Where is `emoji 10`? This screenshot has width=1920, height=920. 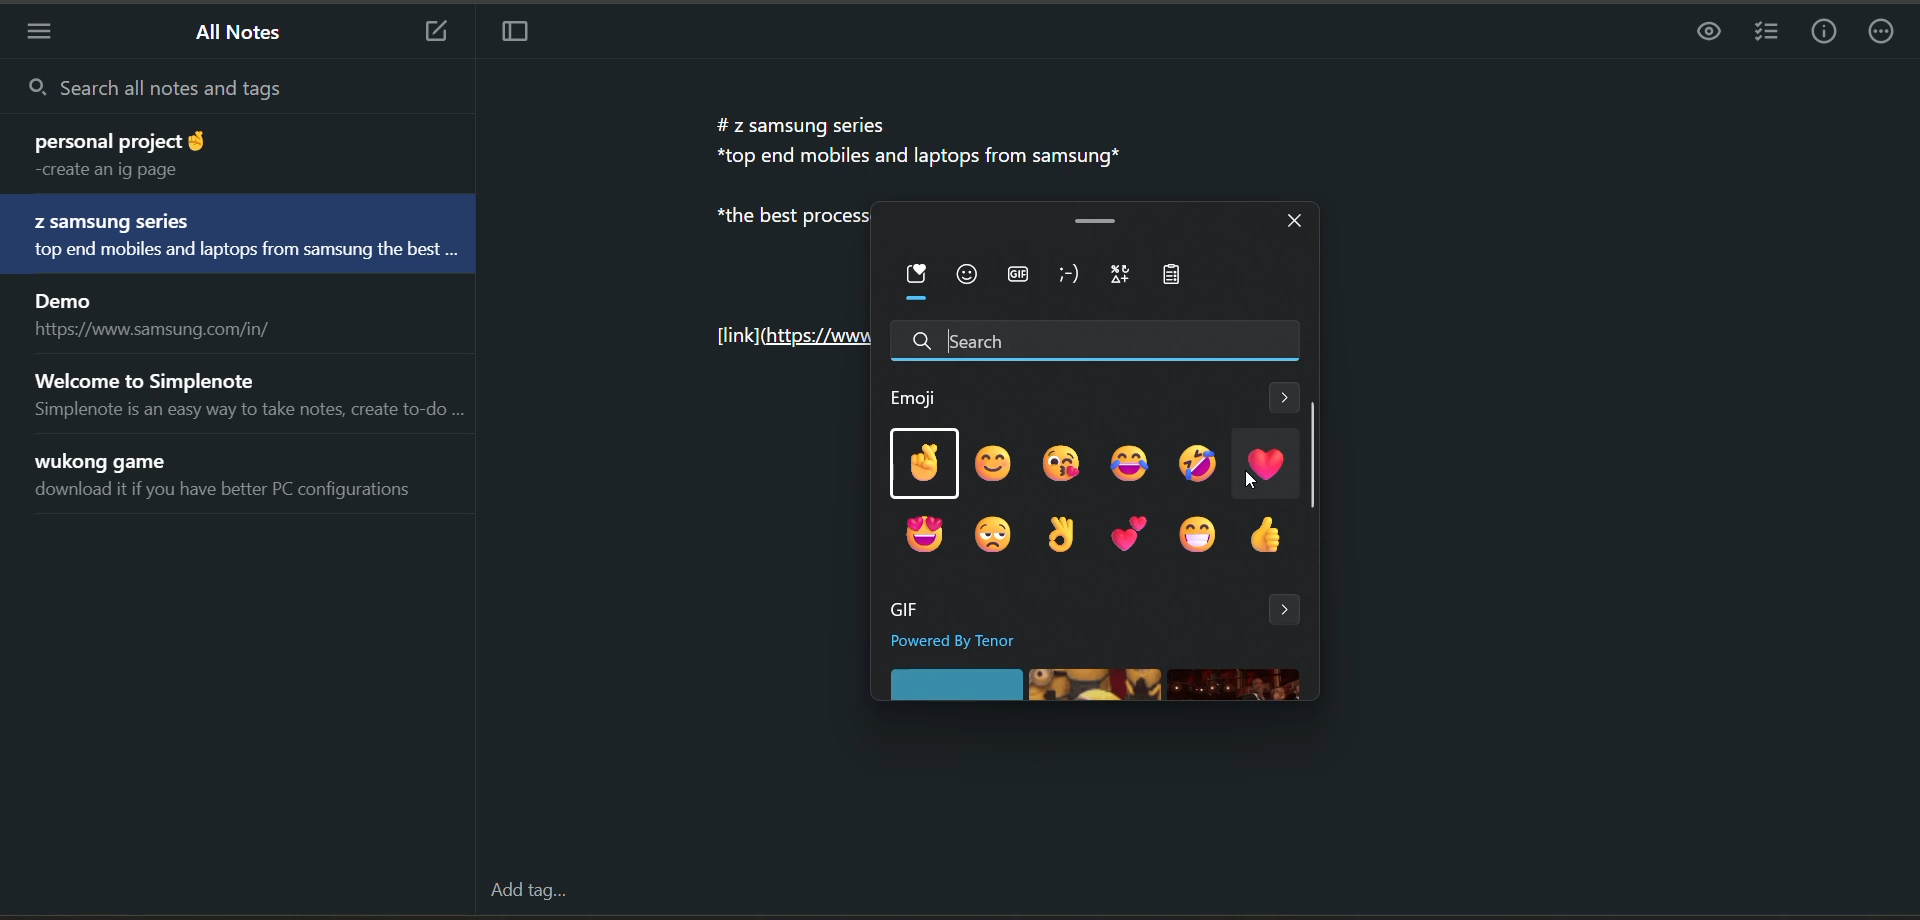
emoji 10 is located at coordinates (1129, 532).